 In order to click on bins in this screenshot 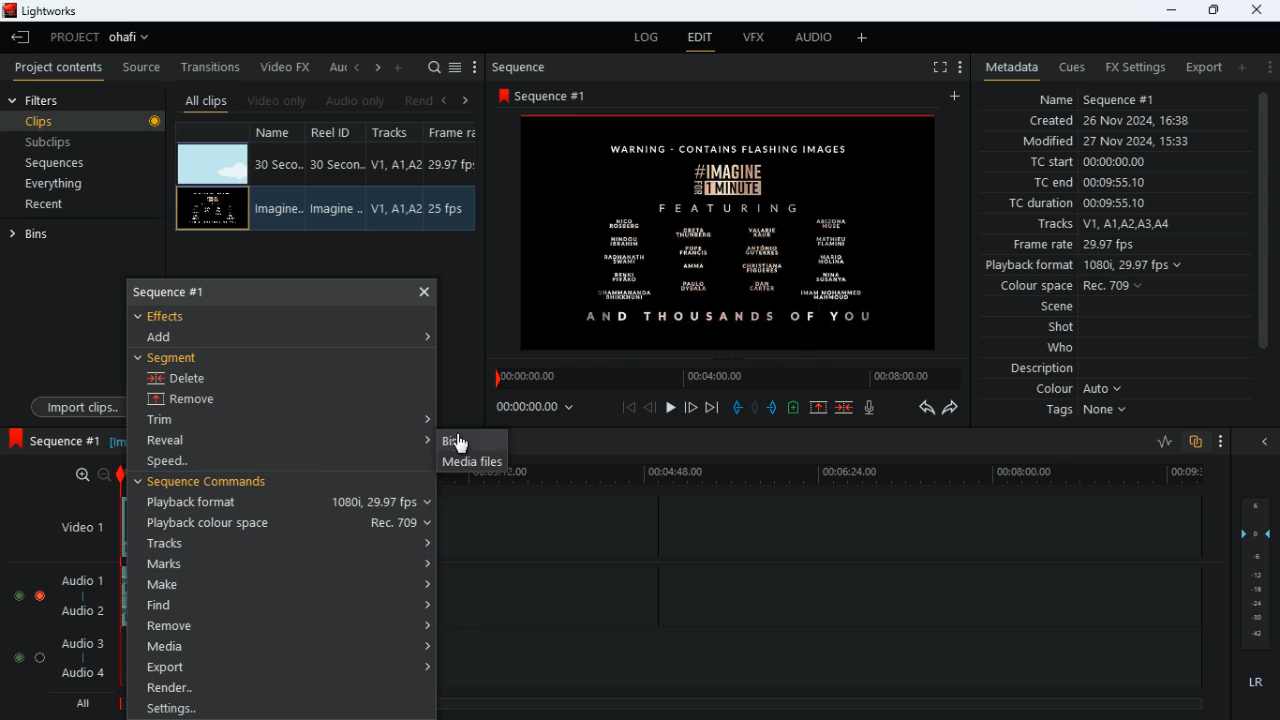, I will do `click(39, 238)`.